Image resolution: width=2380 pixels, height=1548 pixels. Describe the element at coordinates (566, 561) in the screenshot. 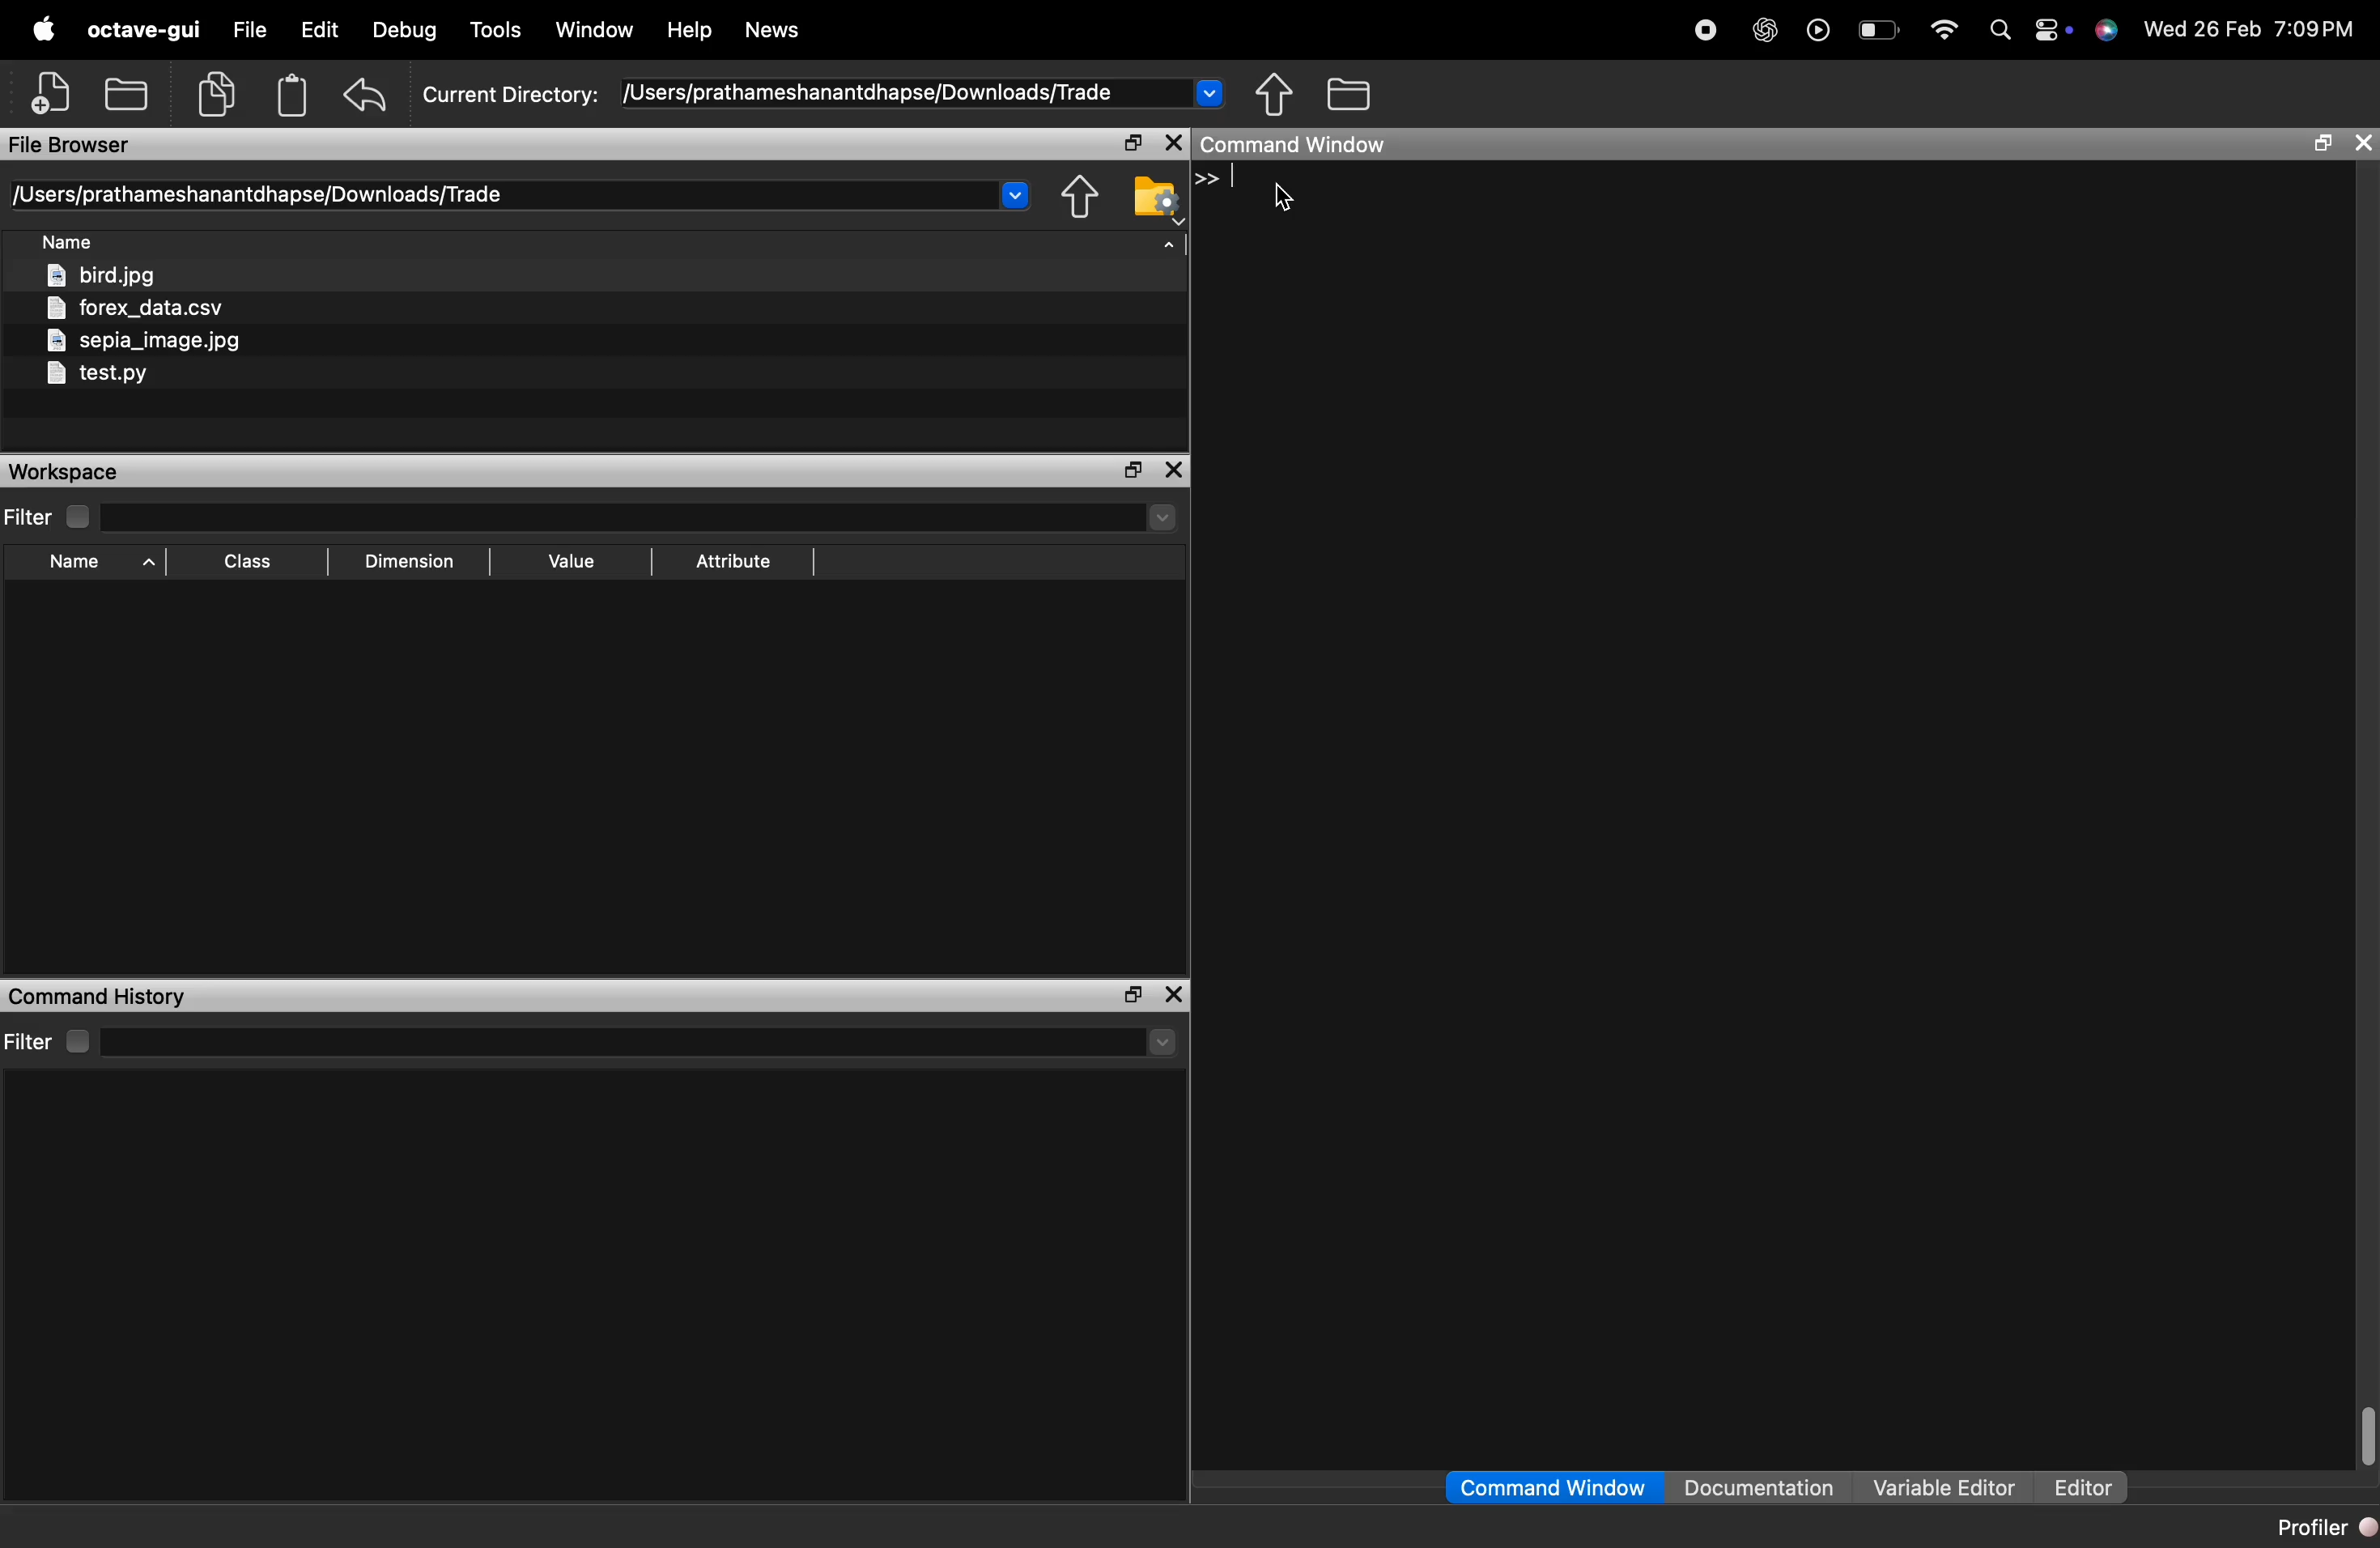

I see `sort by value` at that location.